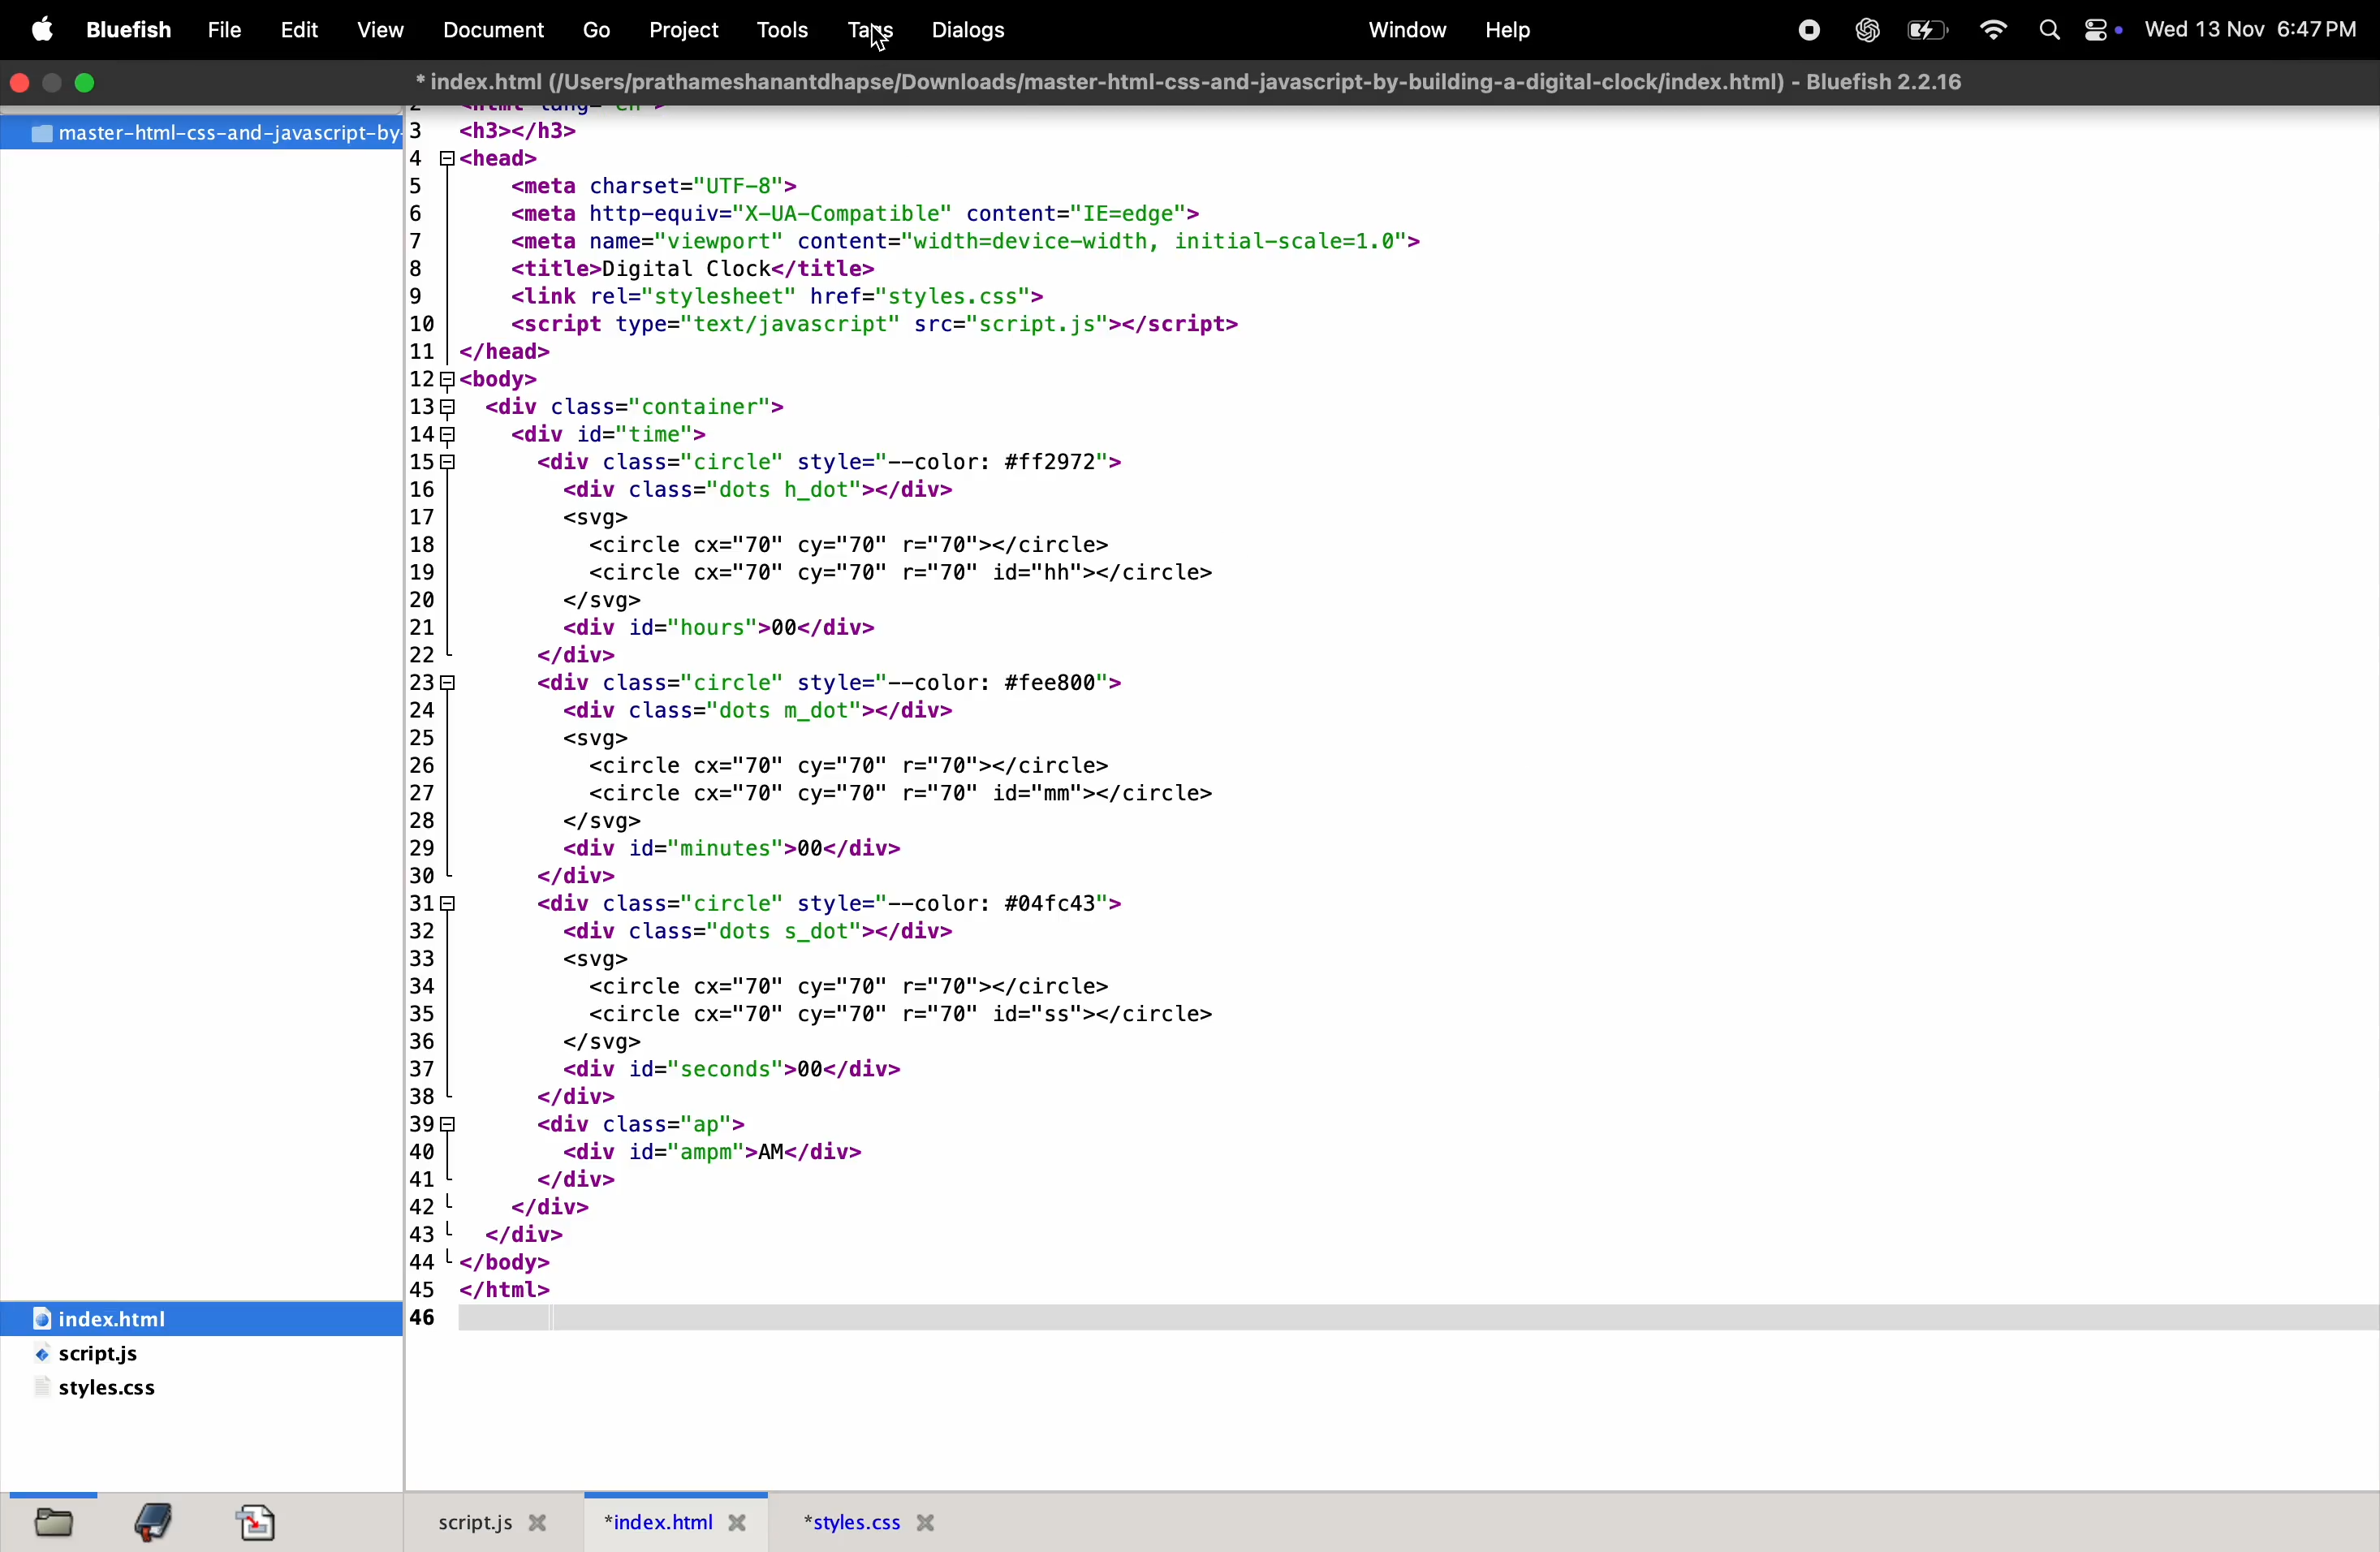  What do you see at coordinates (1803, 30) in the screenshot?
I see `record` at bounding box center [1803, 30].